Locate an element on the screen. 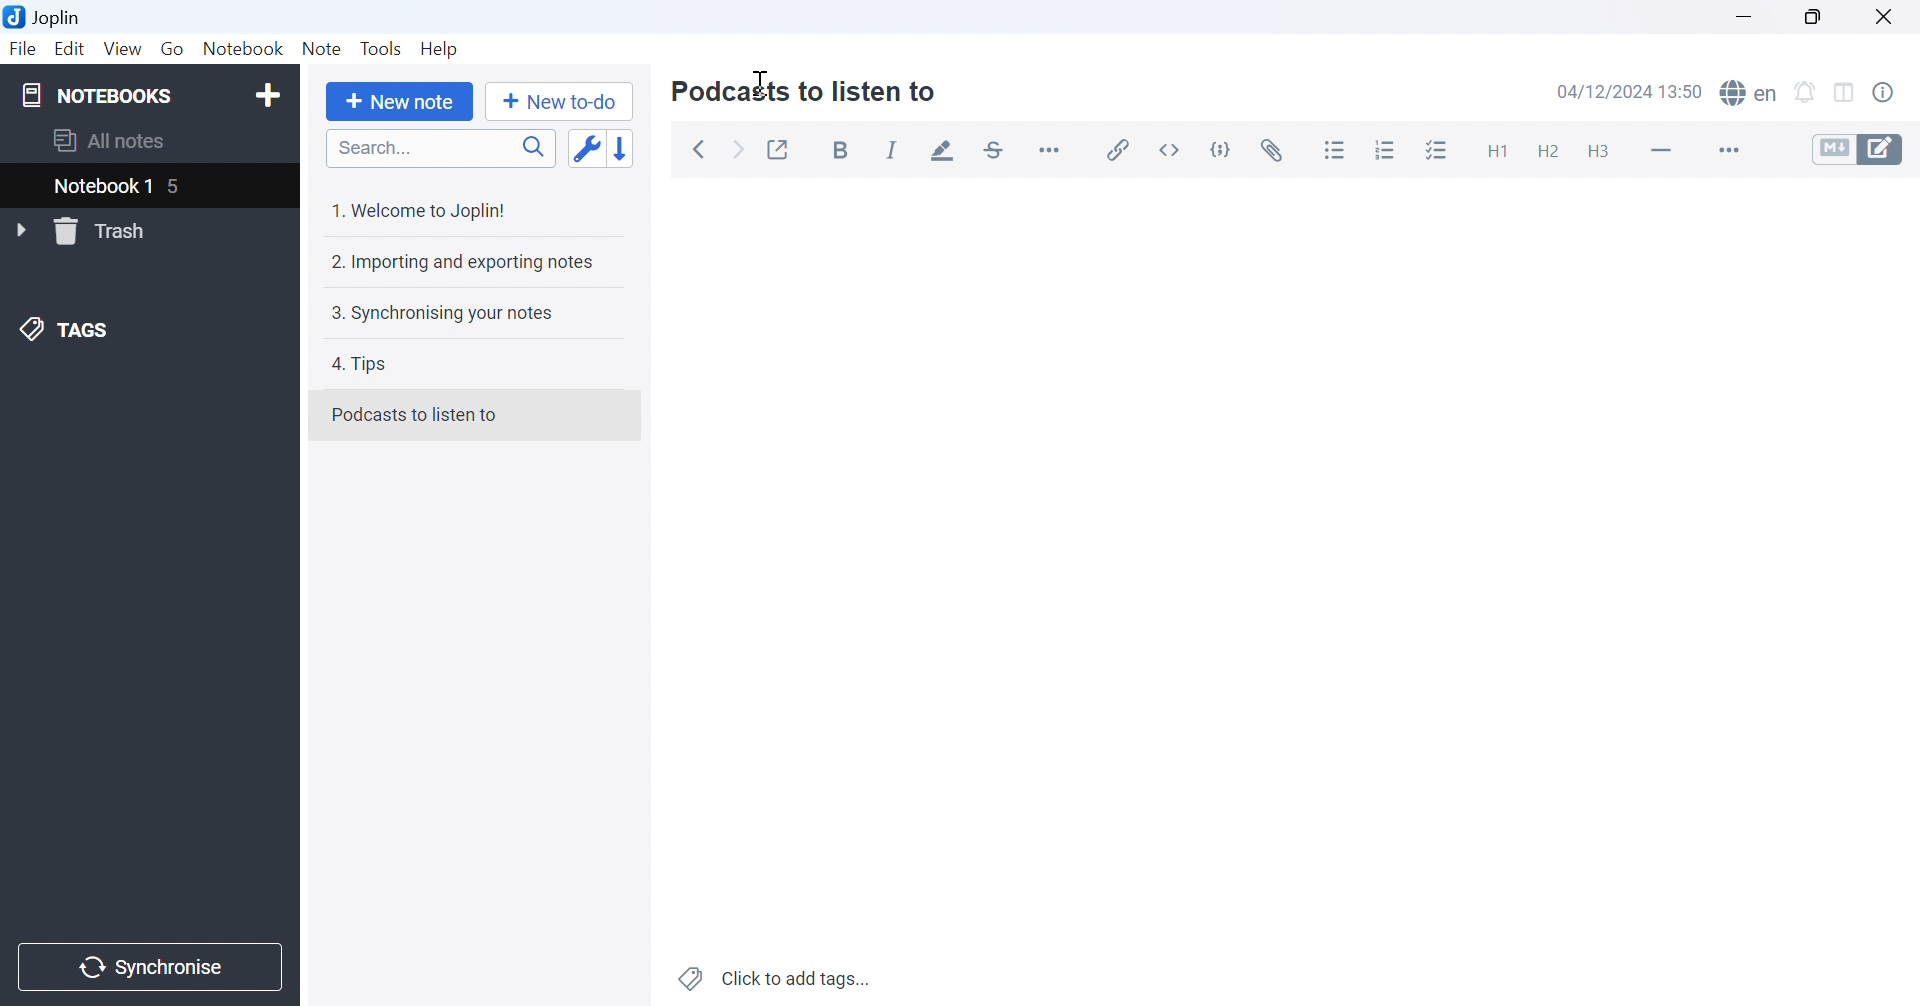  Checkbox list is located at coordinates (1439, 150).